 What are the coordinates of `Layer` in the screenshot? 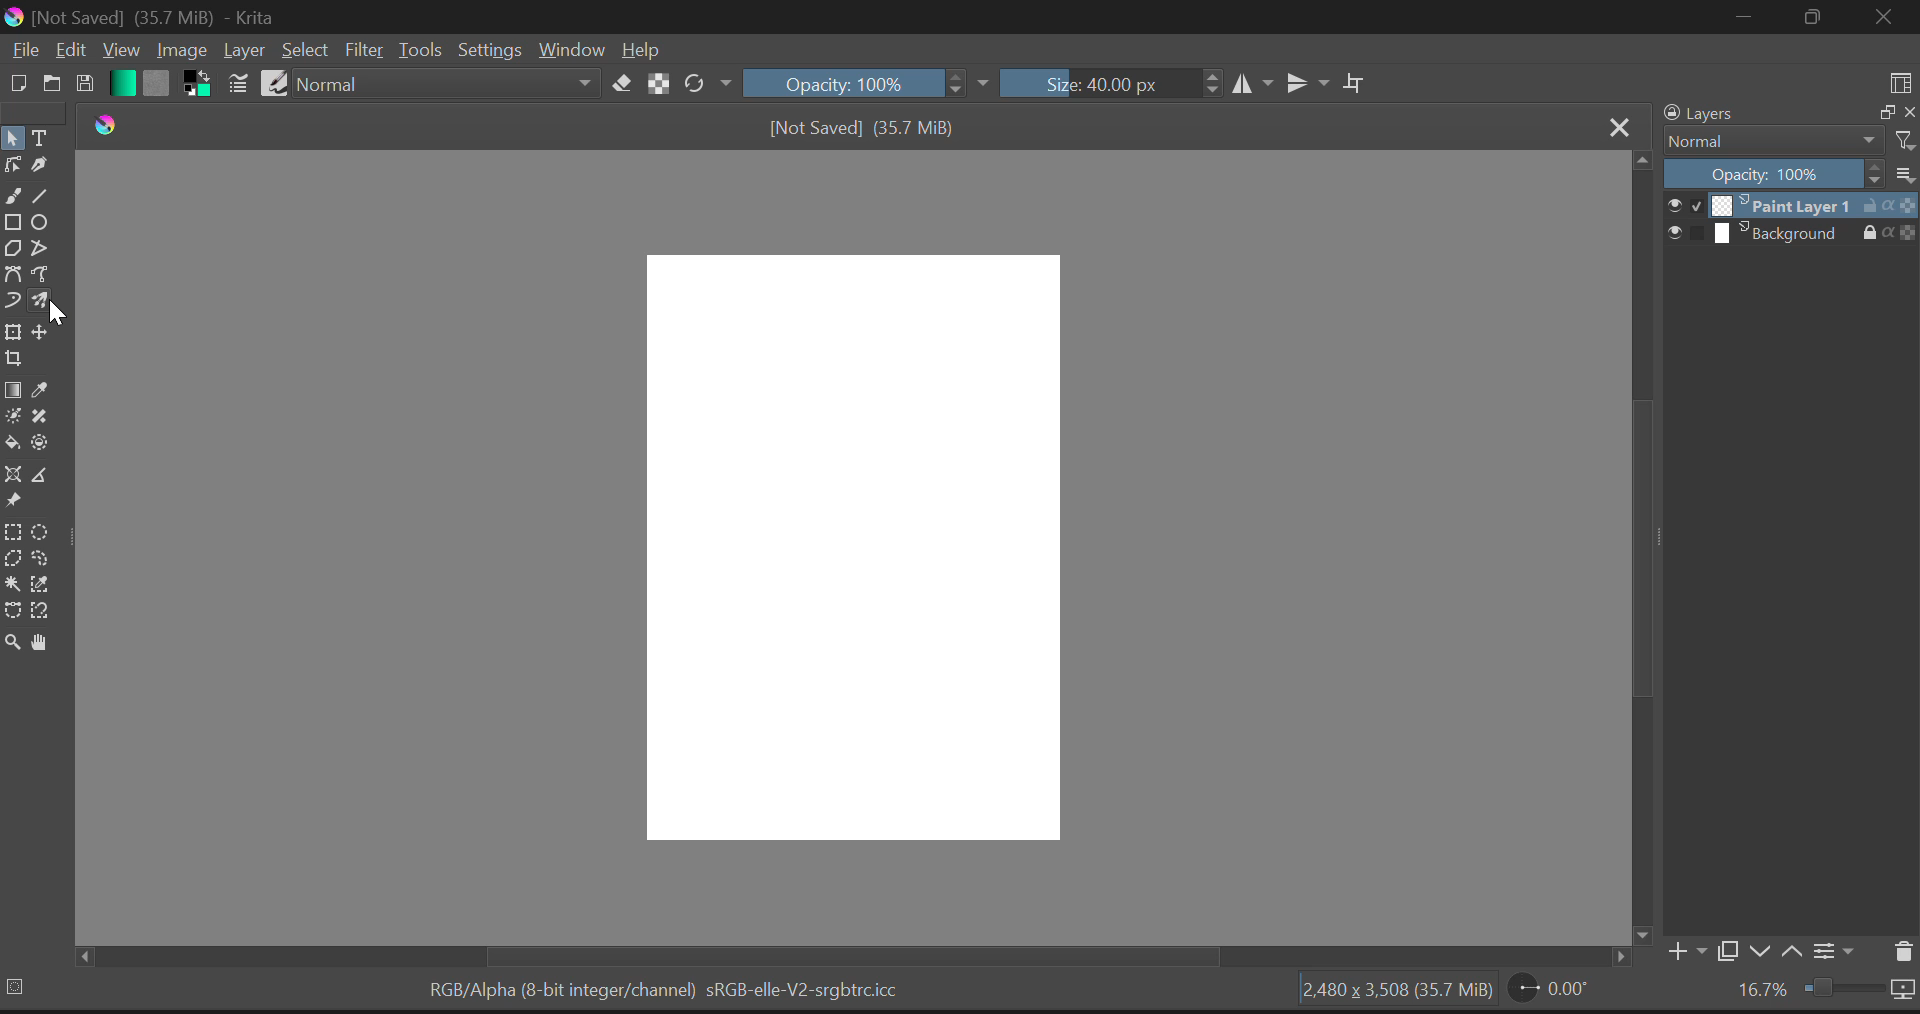 It's located at (244, 51).